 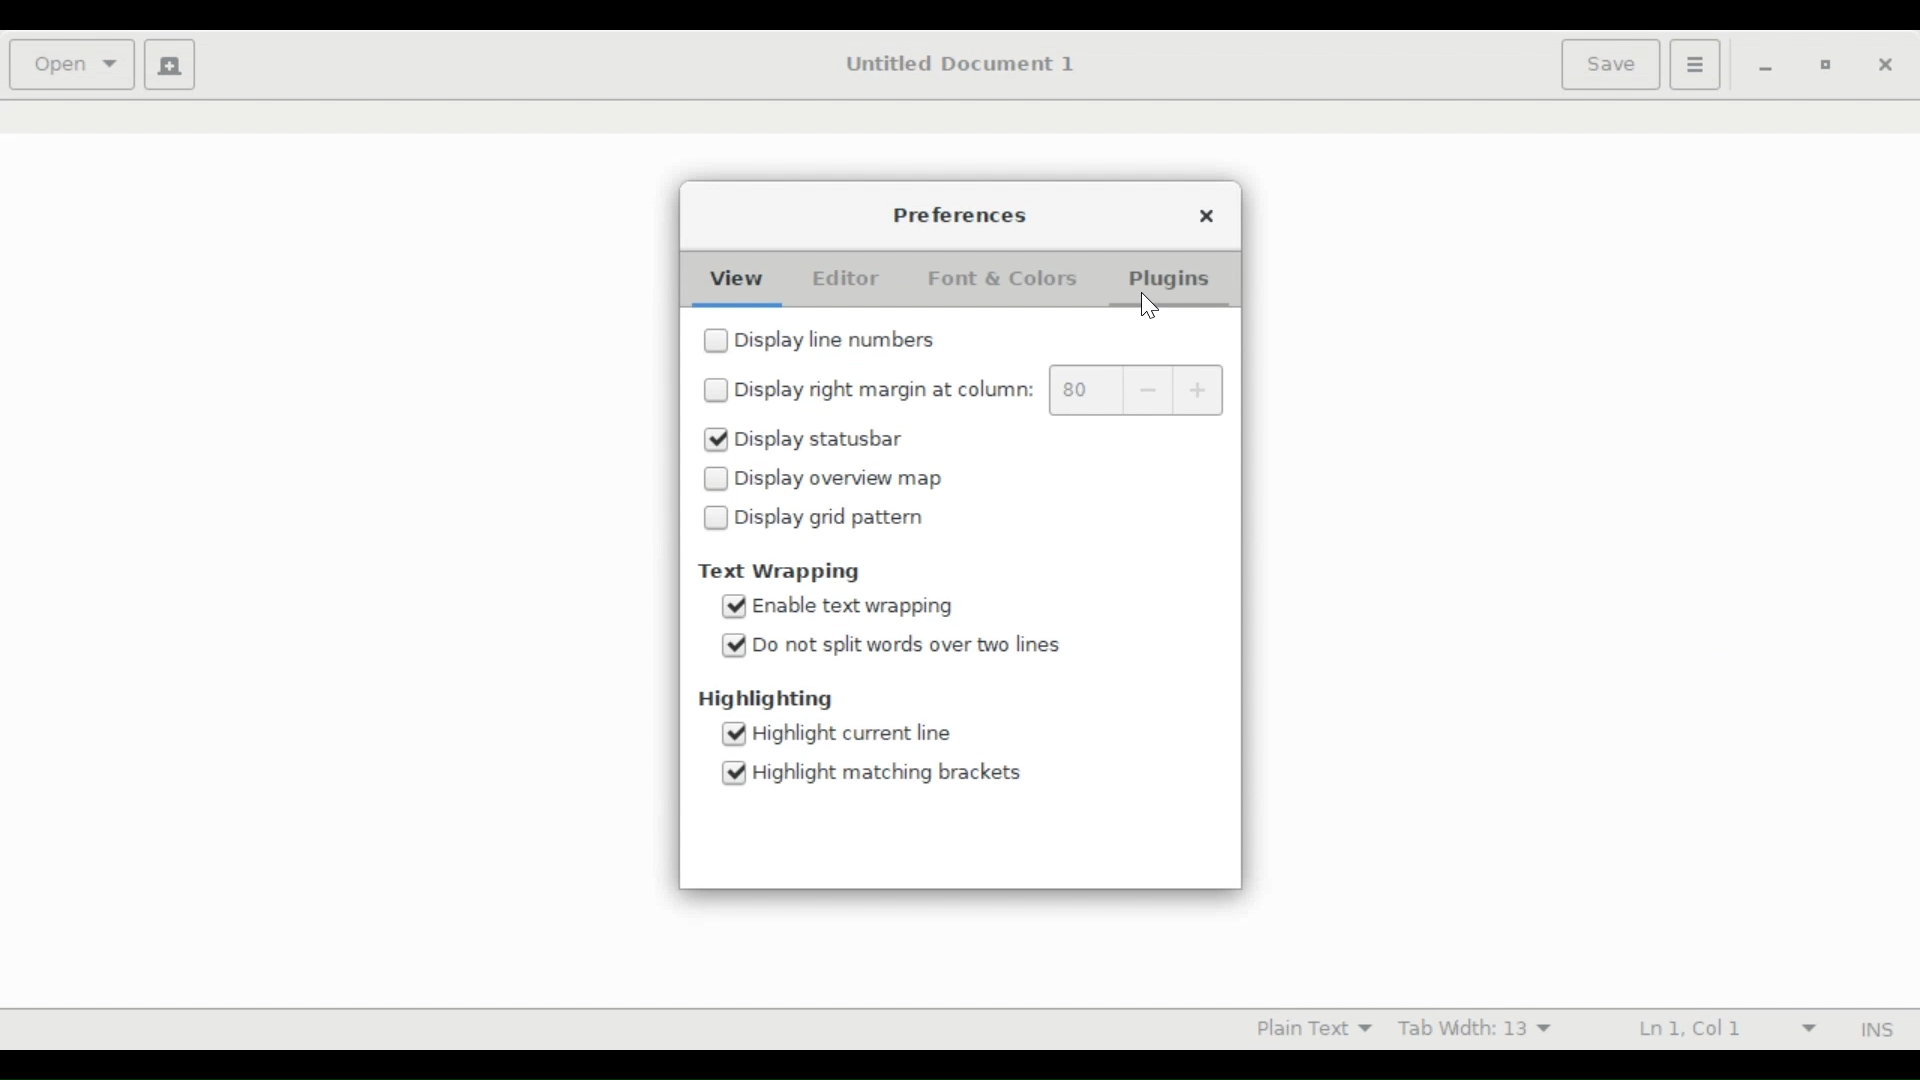 What do you see at coordinates (1196, 391) in the screenshot?
I see `Increase` at bounding box center [1196, 391].